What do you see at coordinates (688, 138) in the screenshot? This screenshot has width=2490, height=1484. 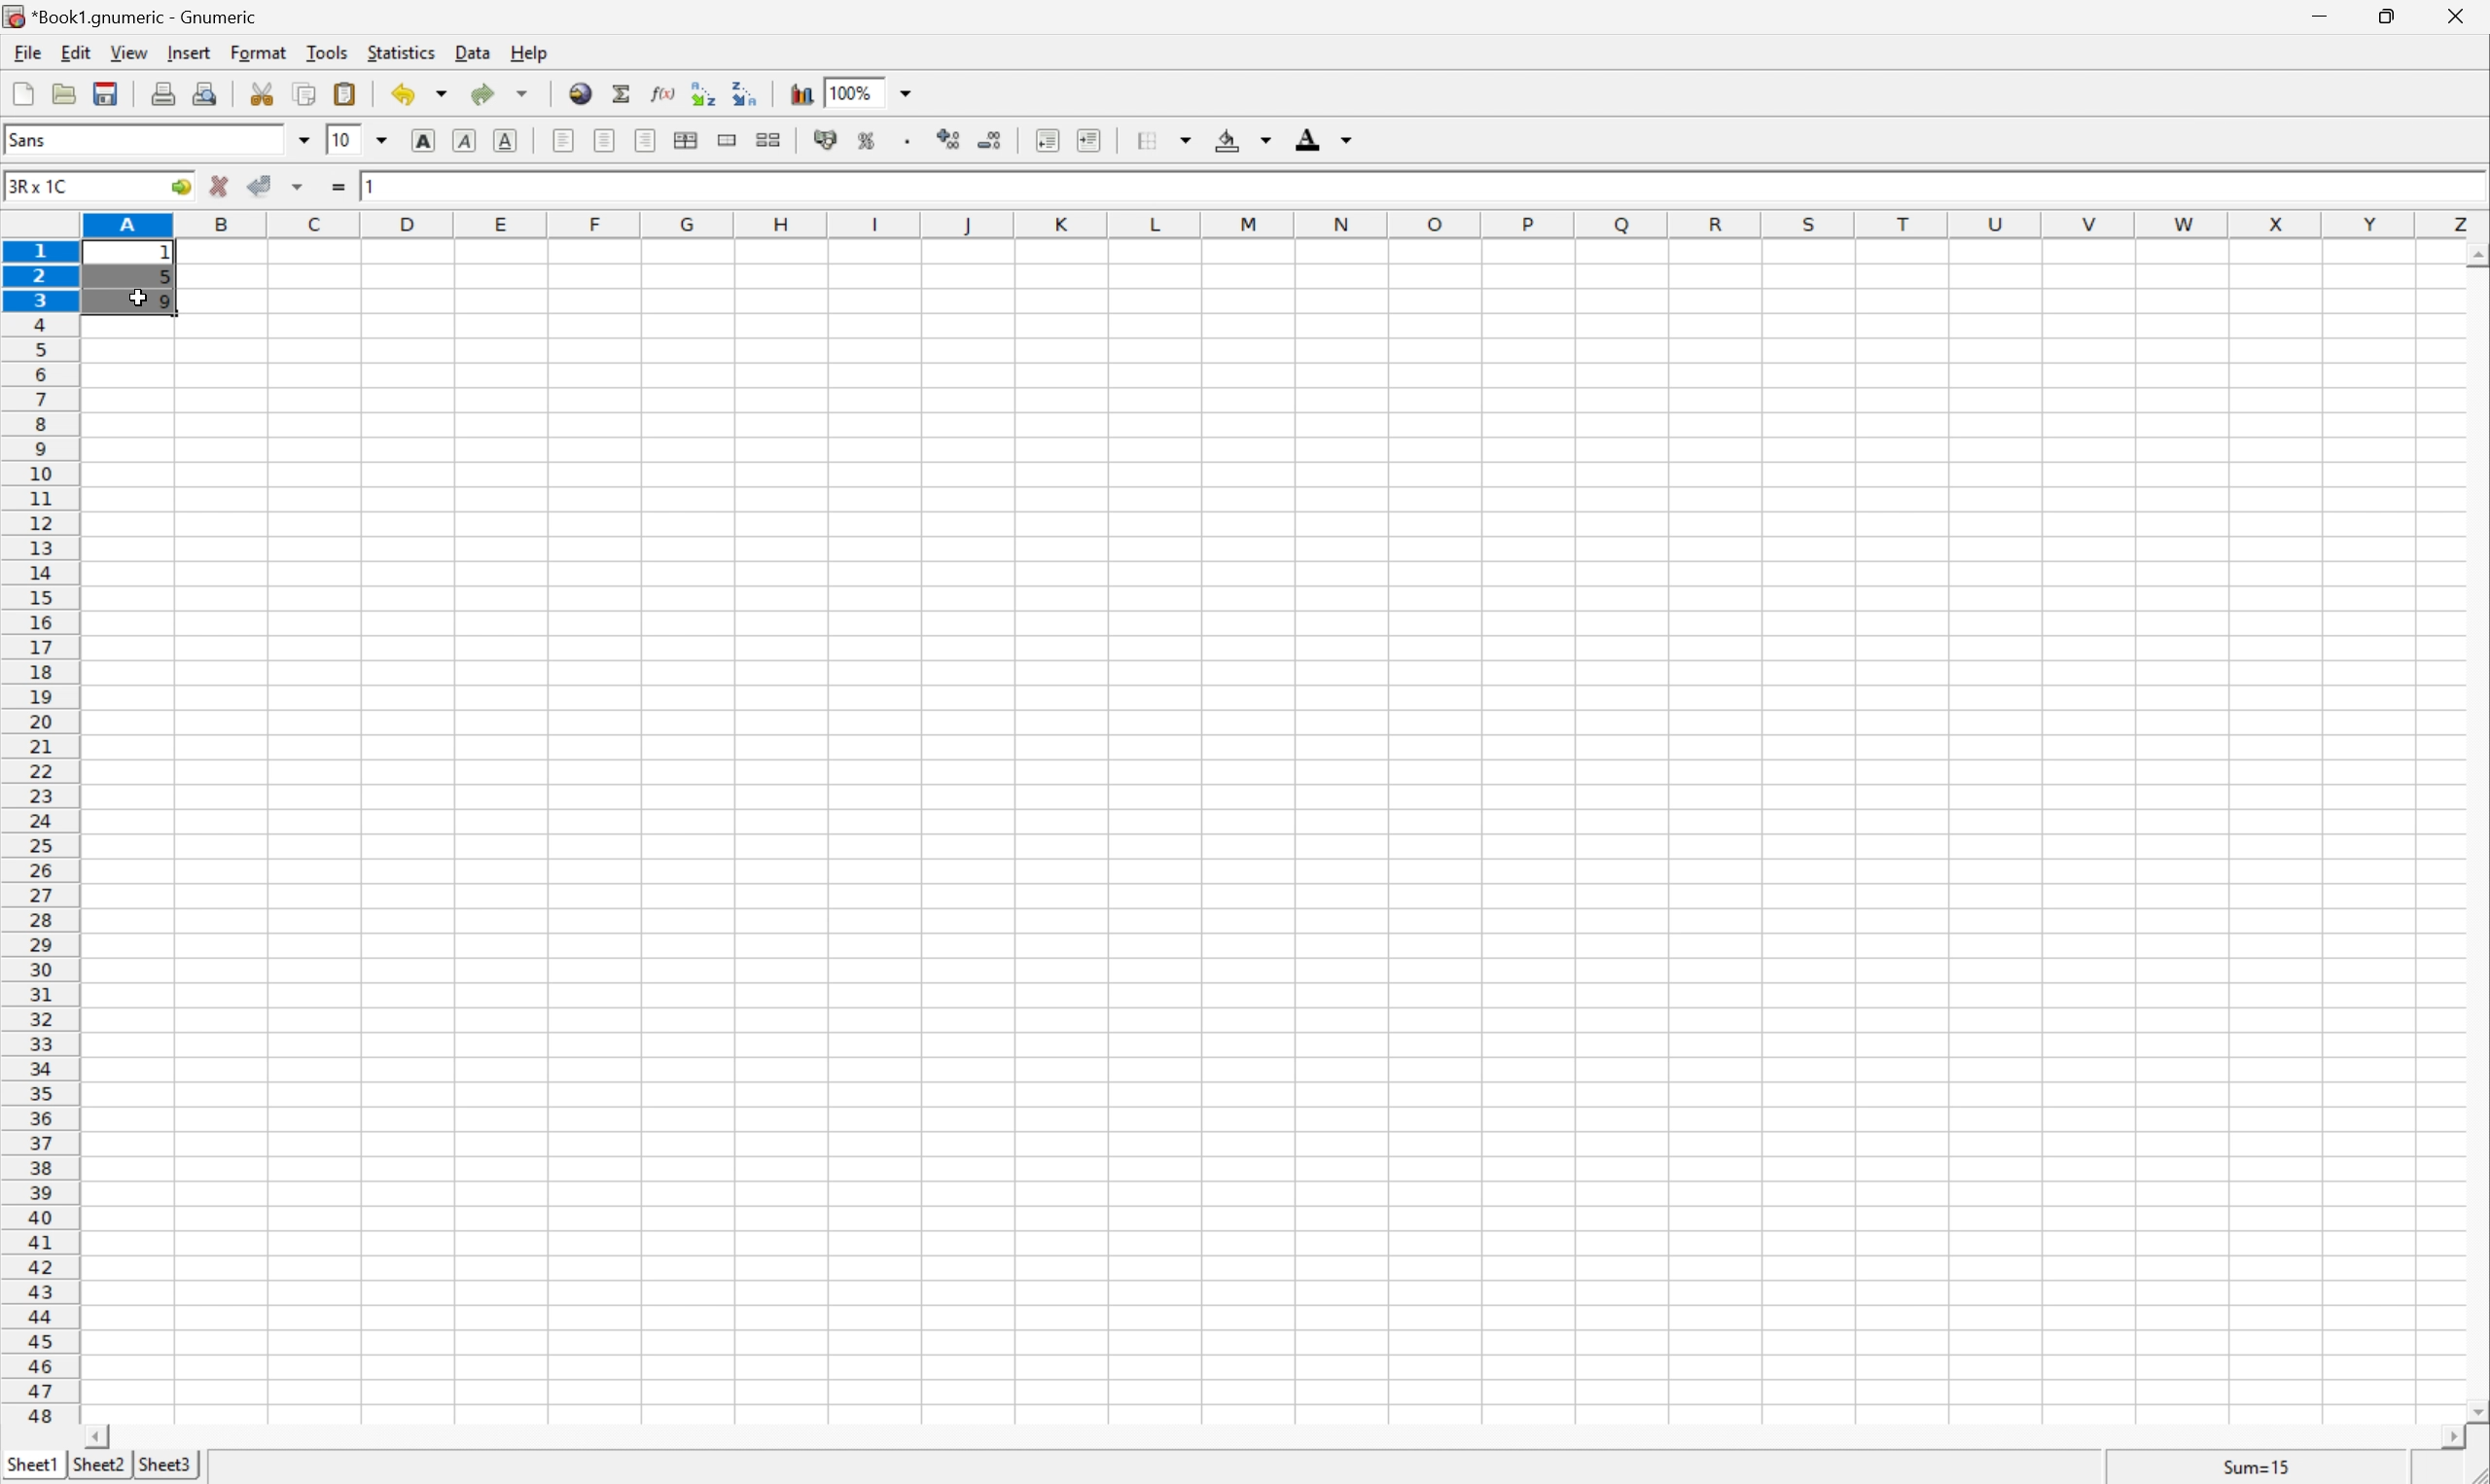 I see `center horizontally` at bounding box center [688, 138].